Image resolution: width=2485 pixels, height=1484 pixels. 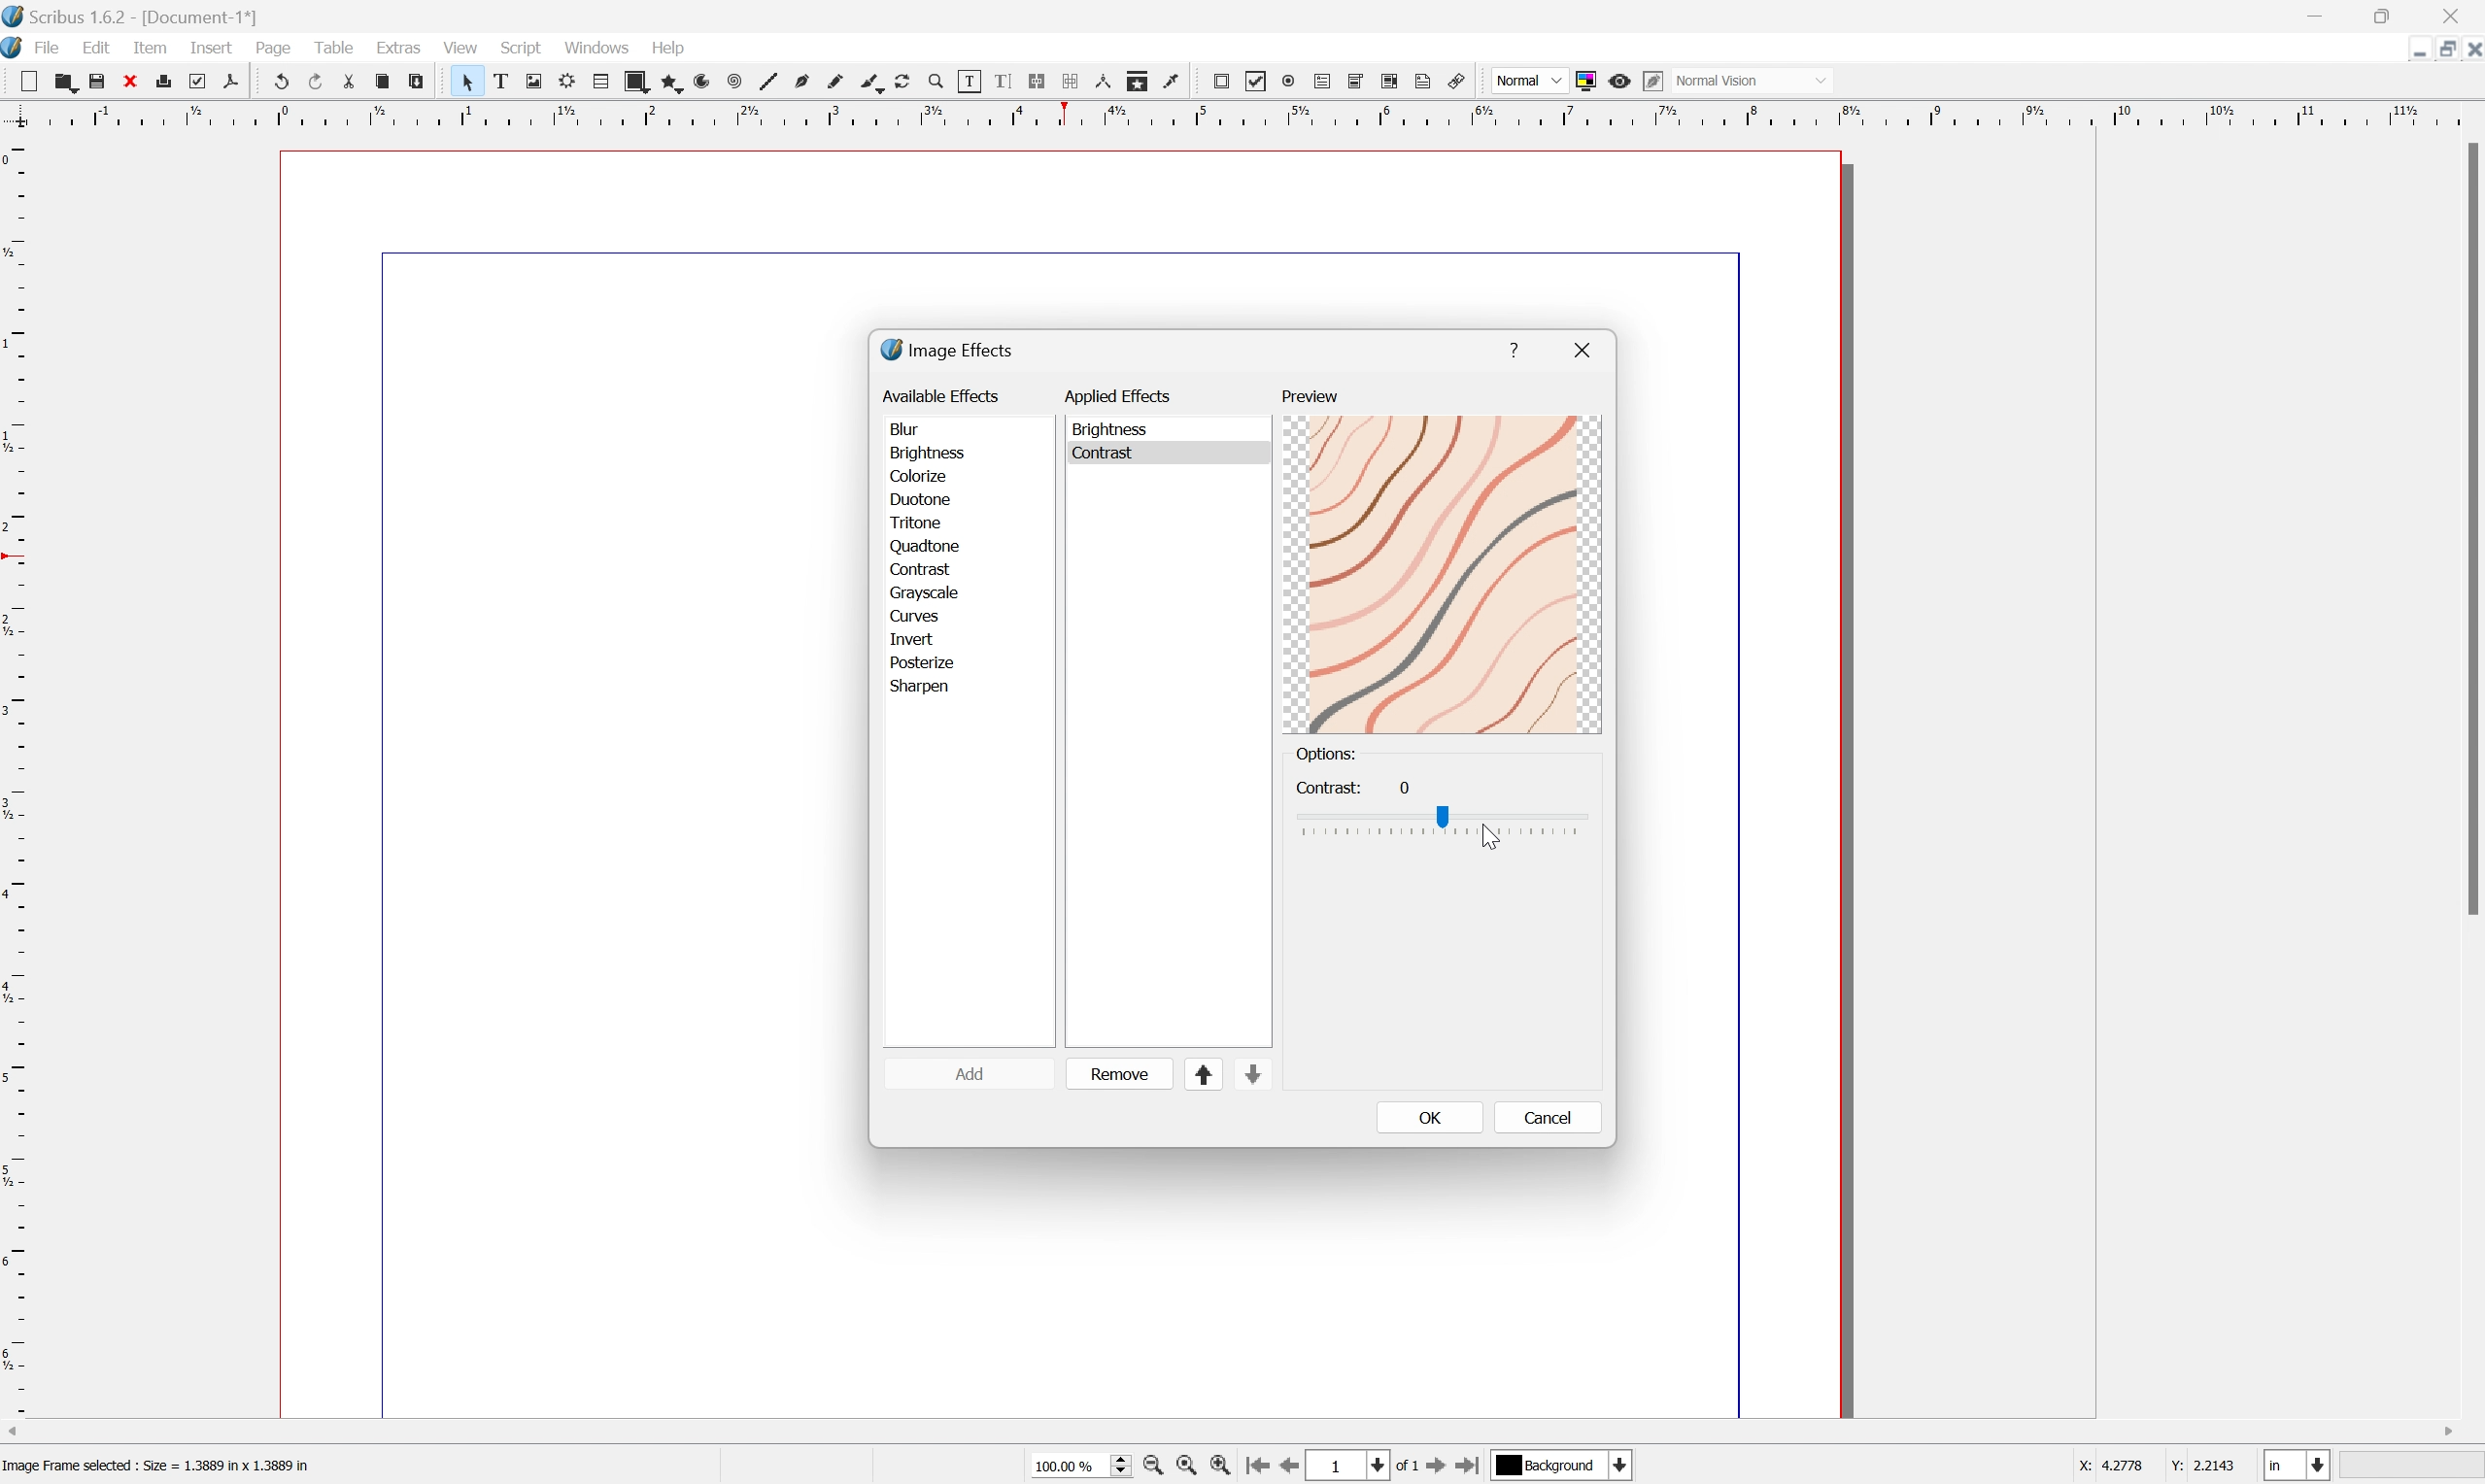 I want to click on Zoom In, so click(x=1224, y=1469).